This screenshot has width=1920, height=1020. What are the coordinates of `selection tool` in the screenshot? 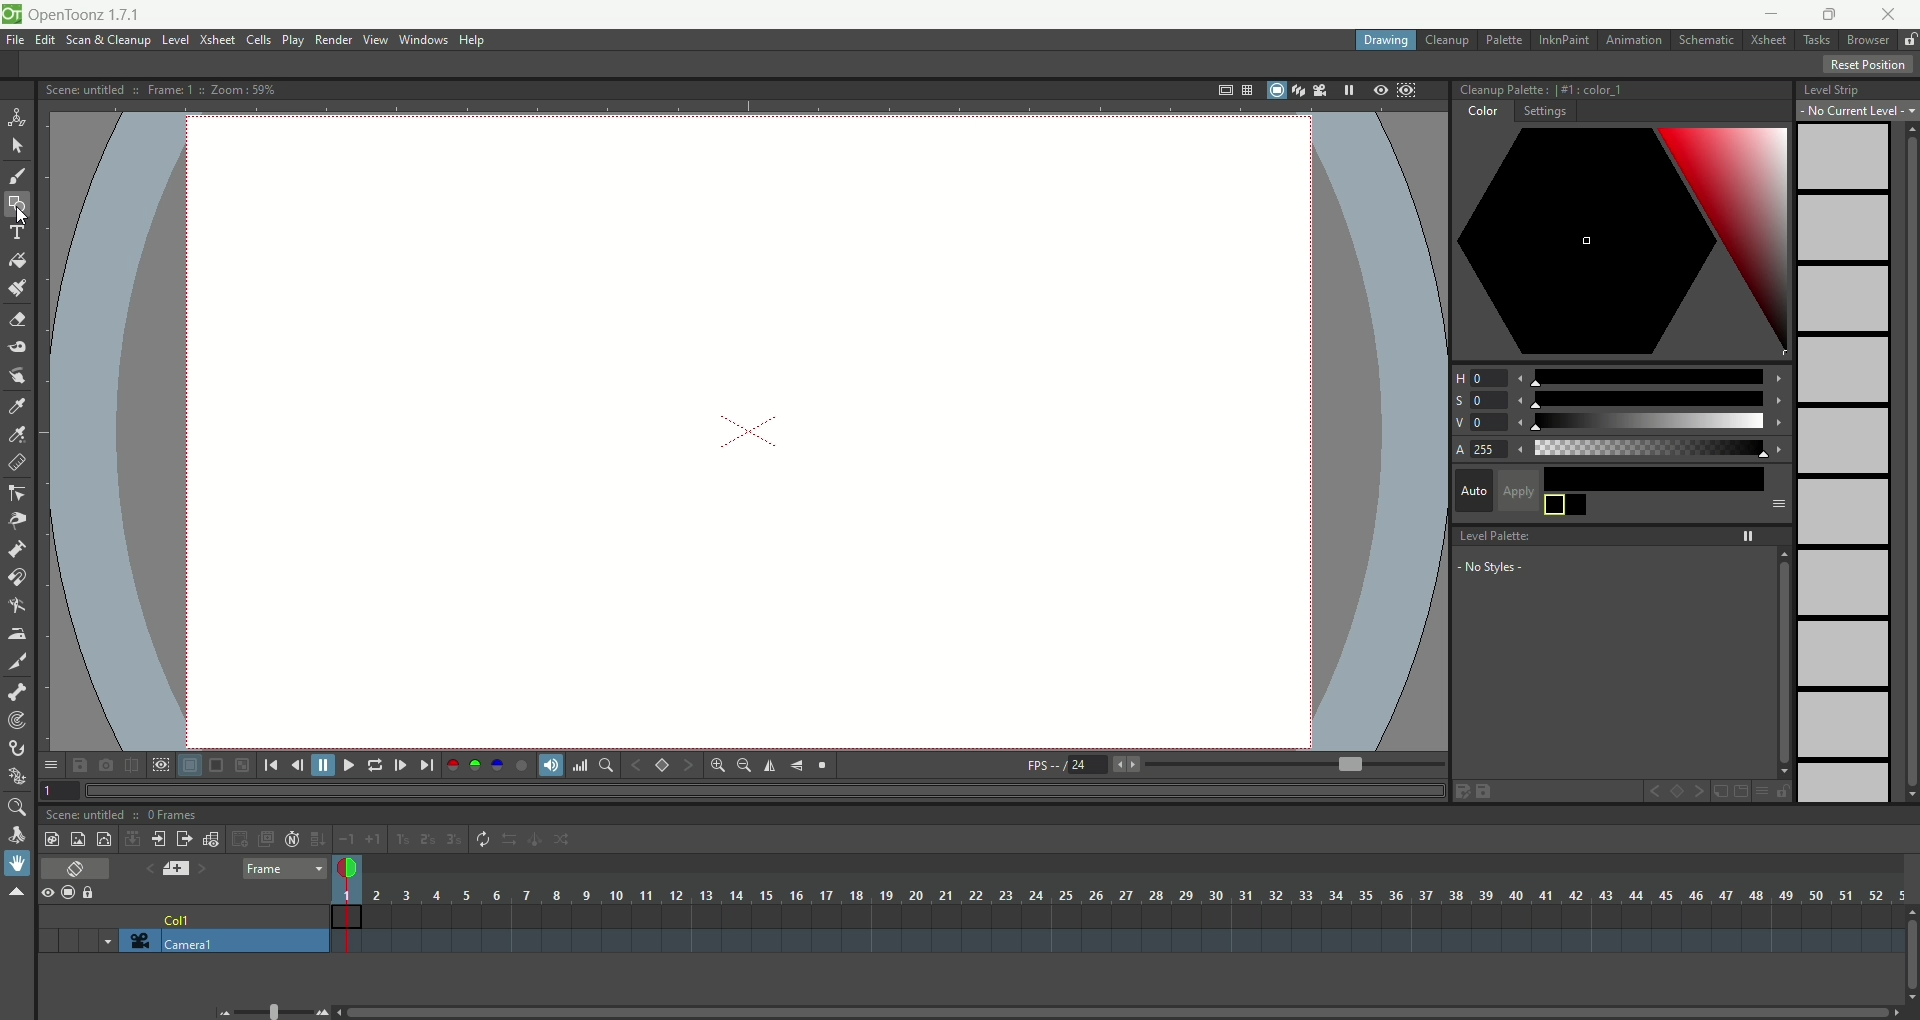 It's located at (17, 145).